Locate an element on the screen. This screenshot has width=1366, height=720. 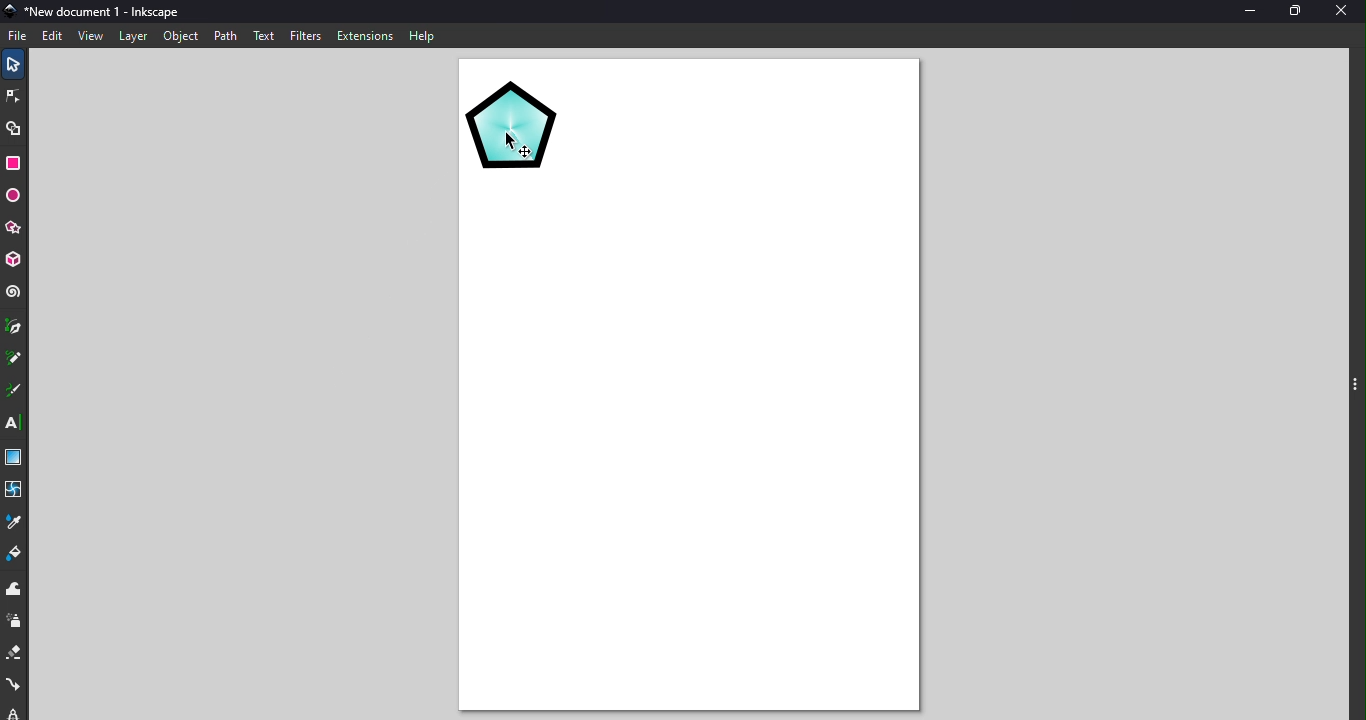
App logo is located at coordinates (9, 9).